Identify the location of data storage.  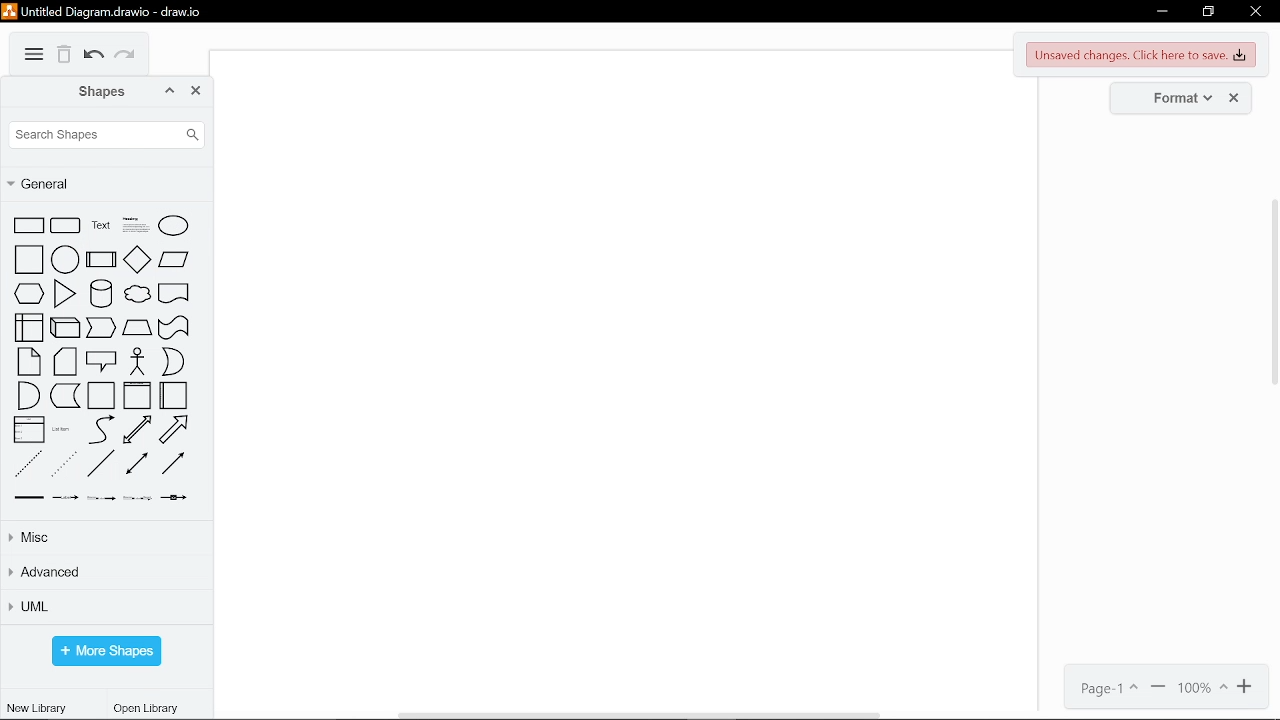
(66, 397).